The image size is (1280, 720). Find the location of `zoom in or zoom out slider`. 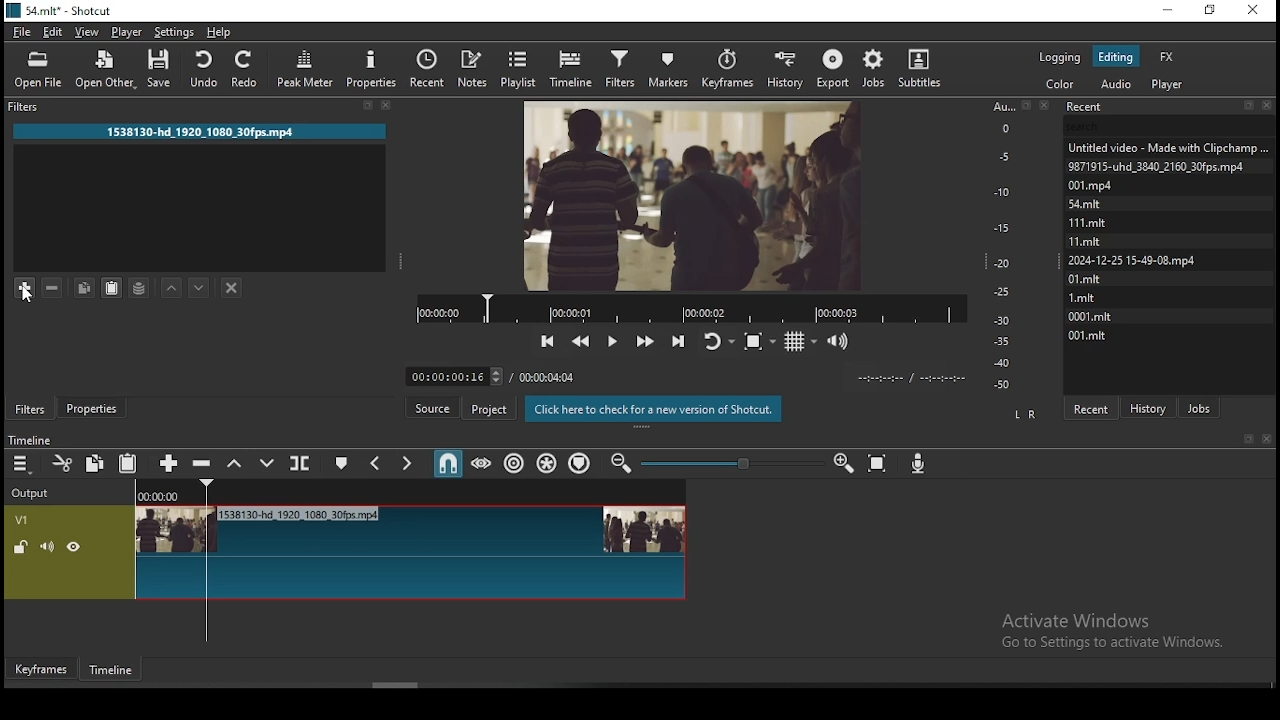

zoom in or zoom out slider is located at coordinates (732, 463).